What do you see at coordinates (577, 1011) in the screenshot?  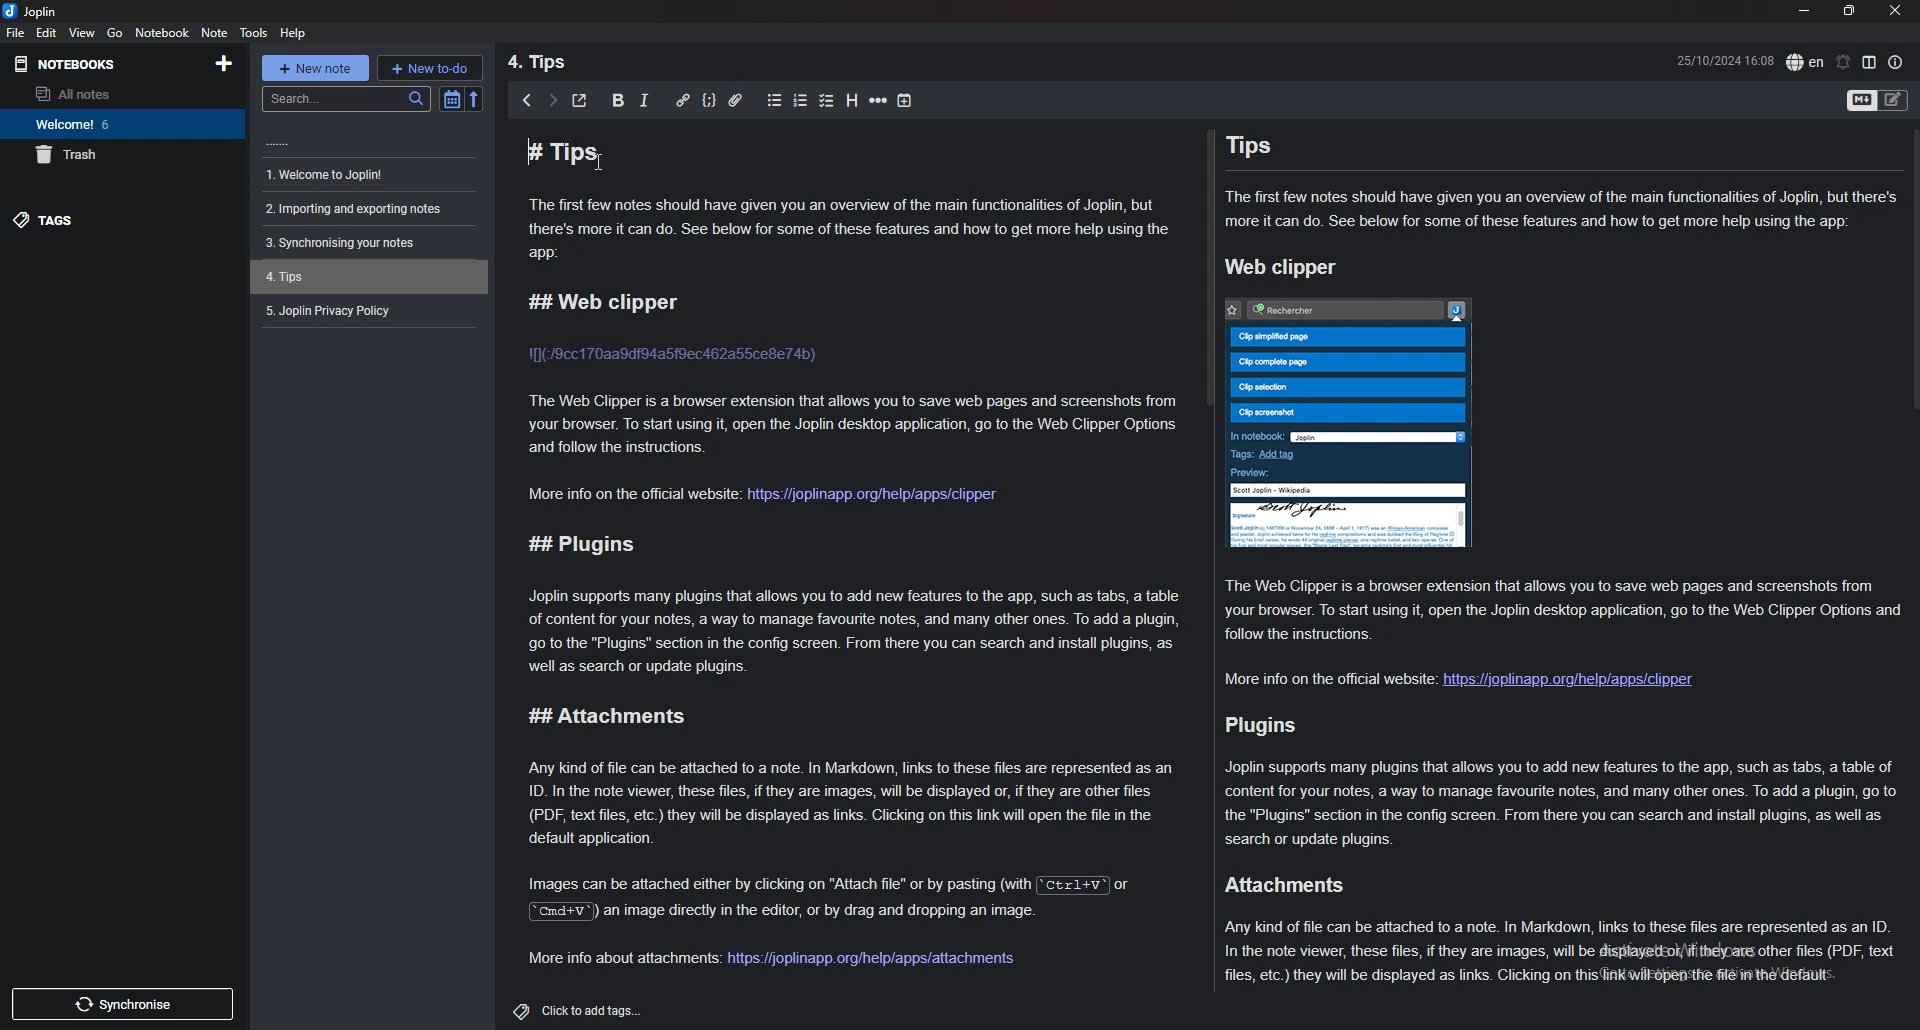 I see `` at bounding box center [577, 1011].